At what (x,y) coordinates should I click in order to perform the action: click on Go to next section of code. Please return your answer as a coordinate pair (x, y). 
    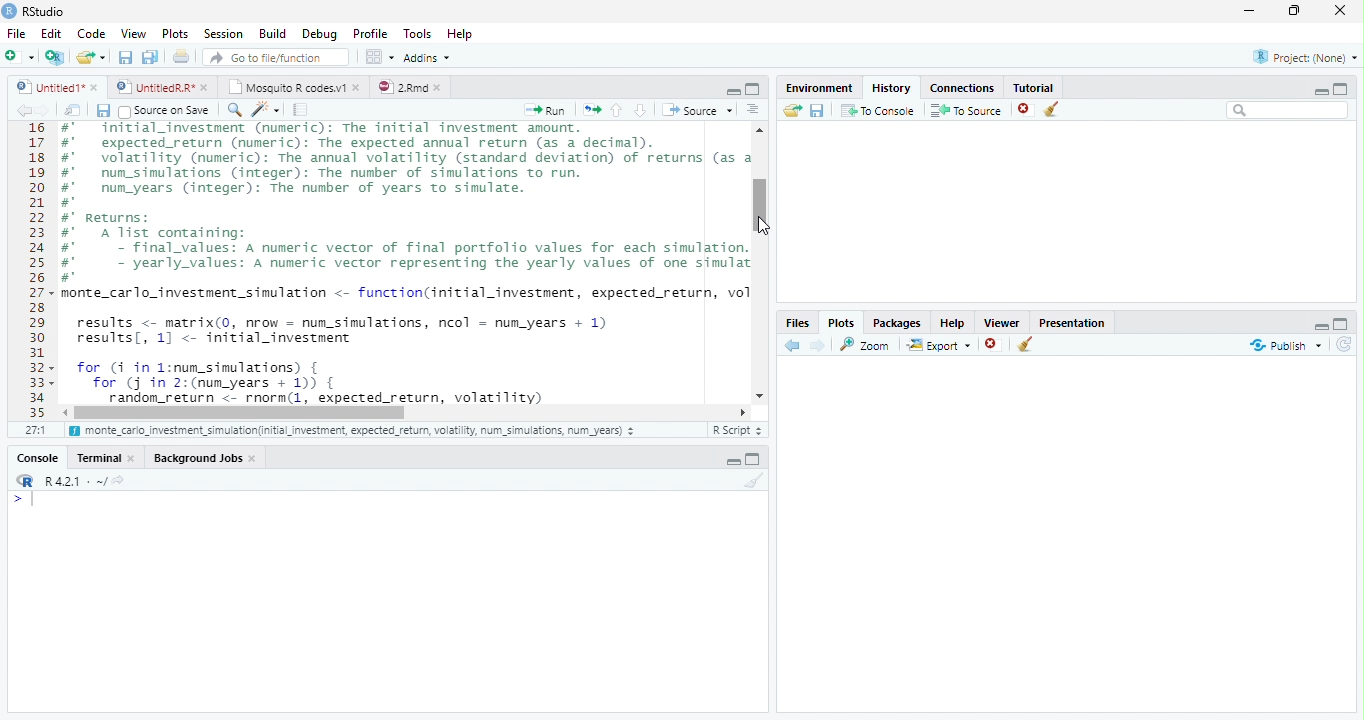
    Looking at the image, I should click on (642, 111).